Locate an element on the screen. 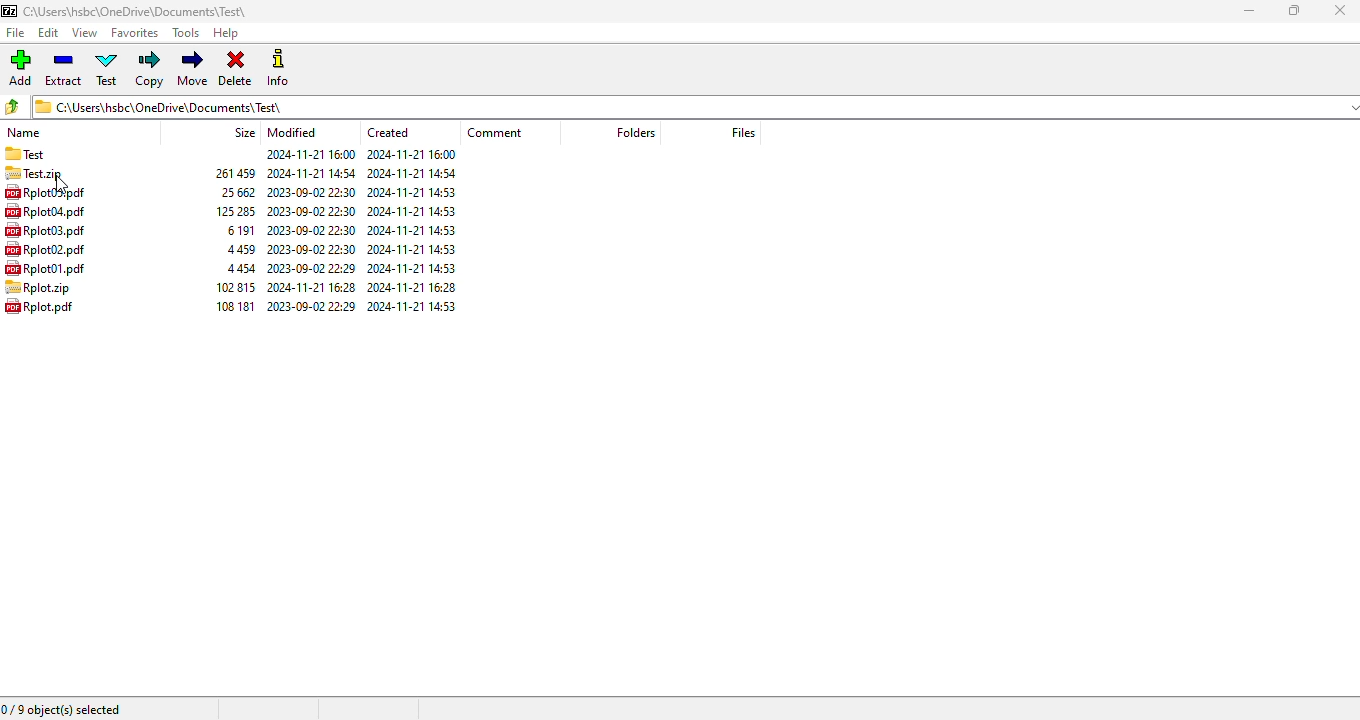 The image size is (1360, 720). size is located at coordinates (234, 192).